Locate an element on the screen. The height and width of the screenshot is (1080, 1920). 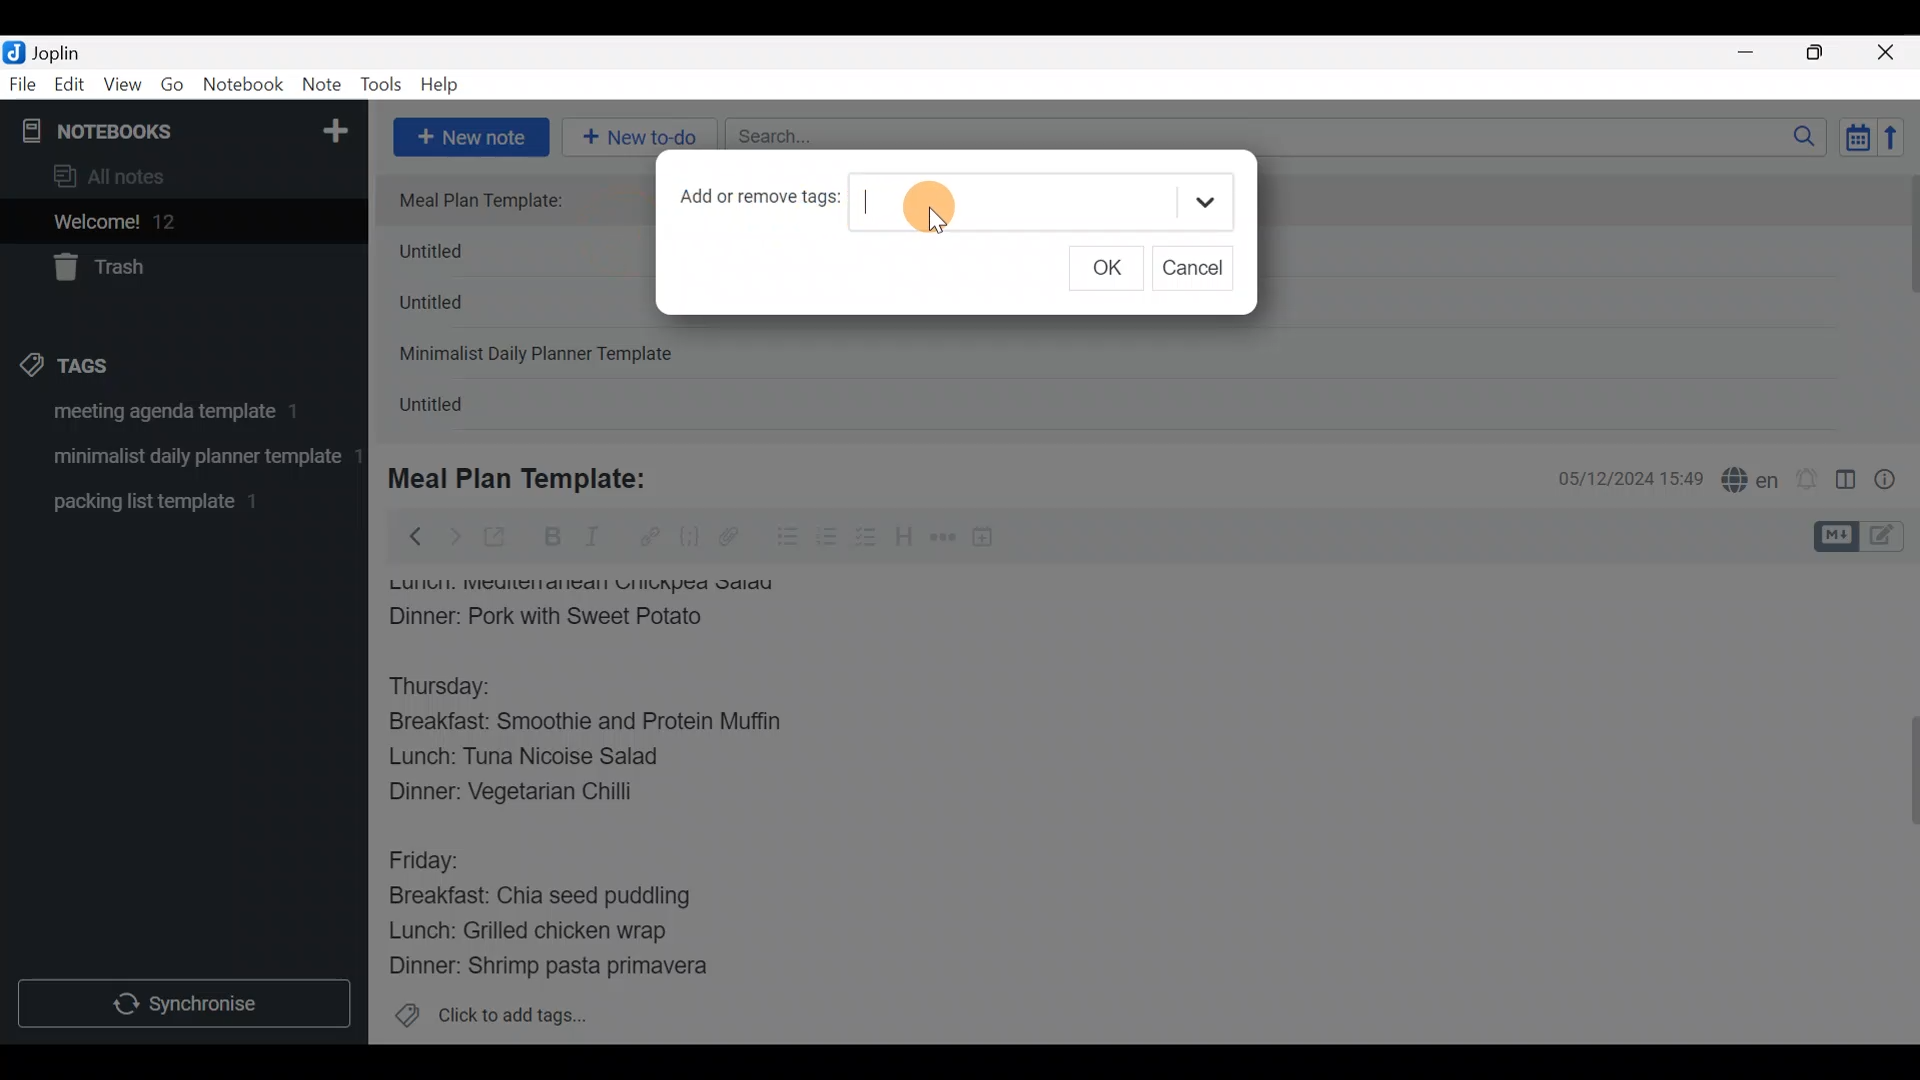
Lunch: Tuna Nicoise Salad is located at coordinates (541, 761).